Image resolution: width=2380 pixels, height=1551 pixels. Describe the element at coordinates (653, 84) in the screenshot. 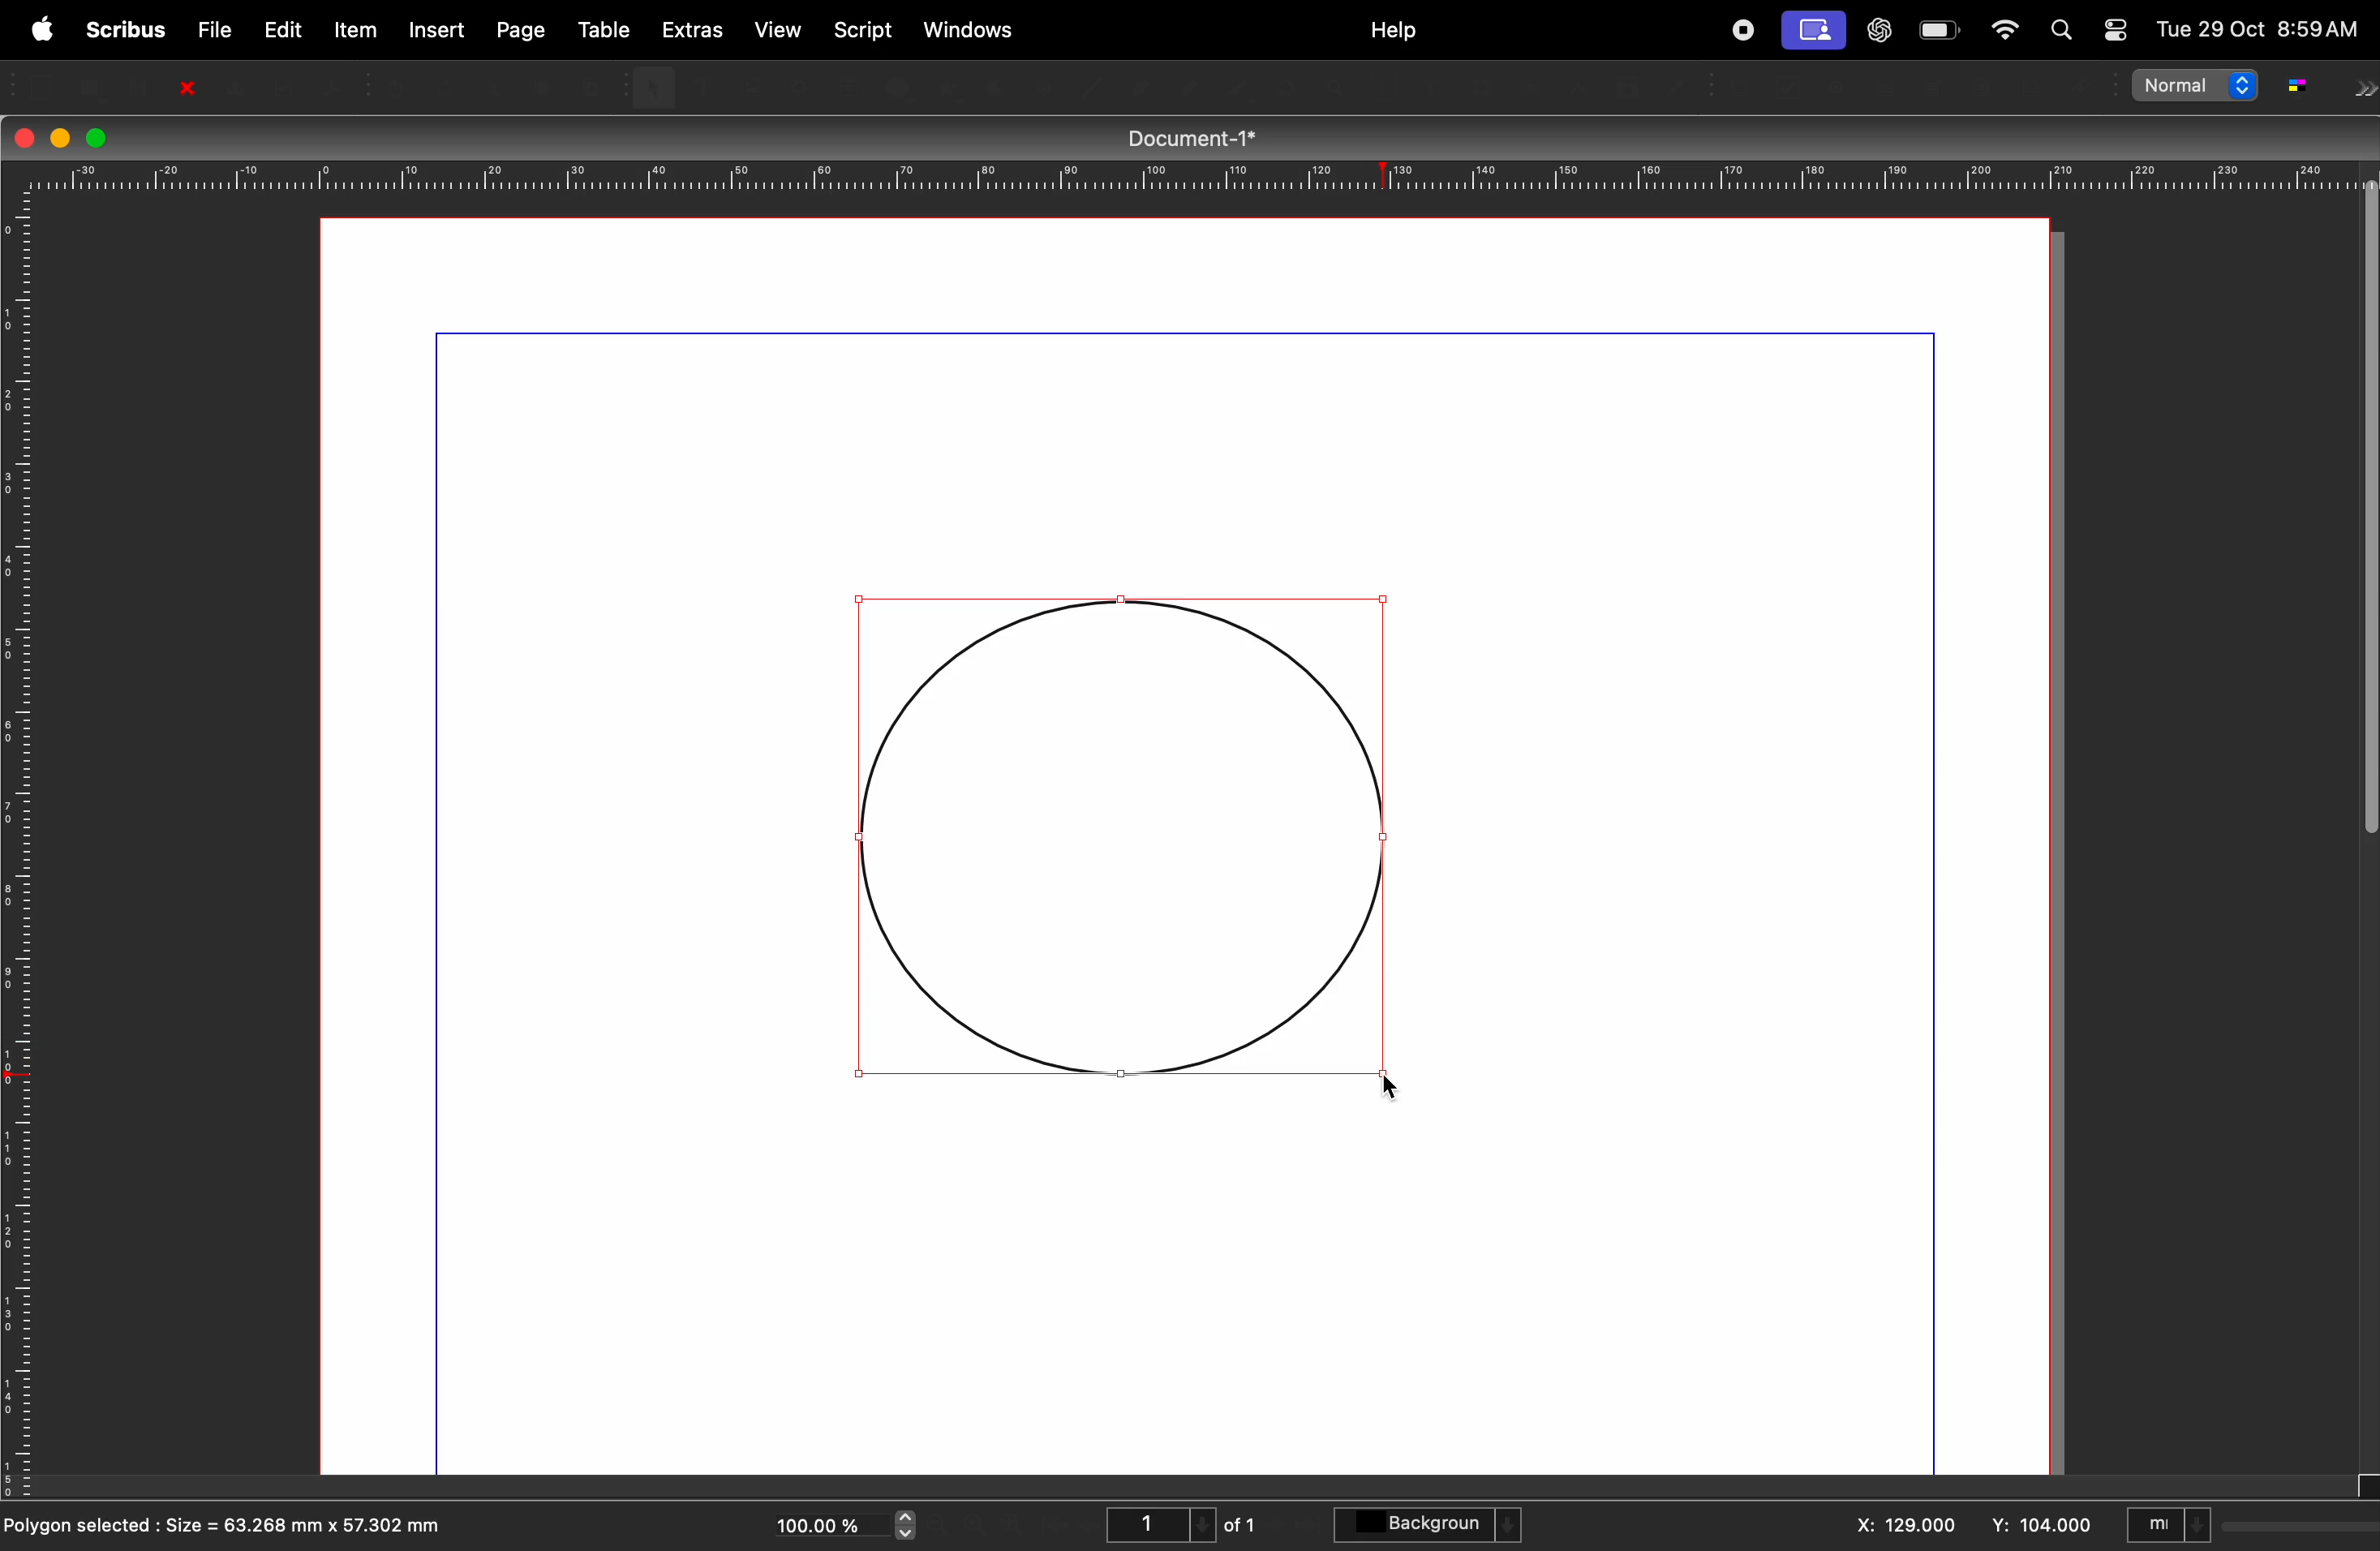

I see `select item` at that location.